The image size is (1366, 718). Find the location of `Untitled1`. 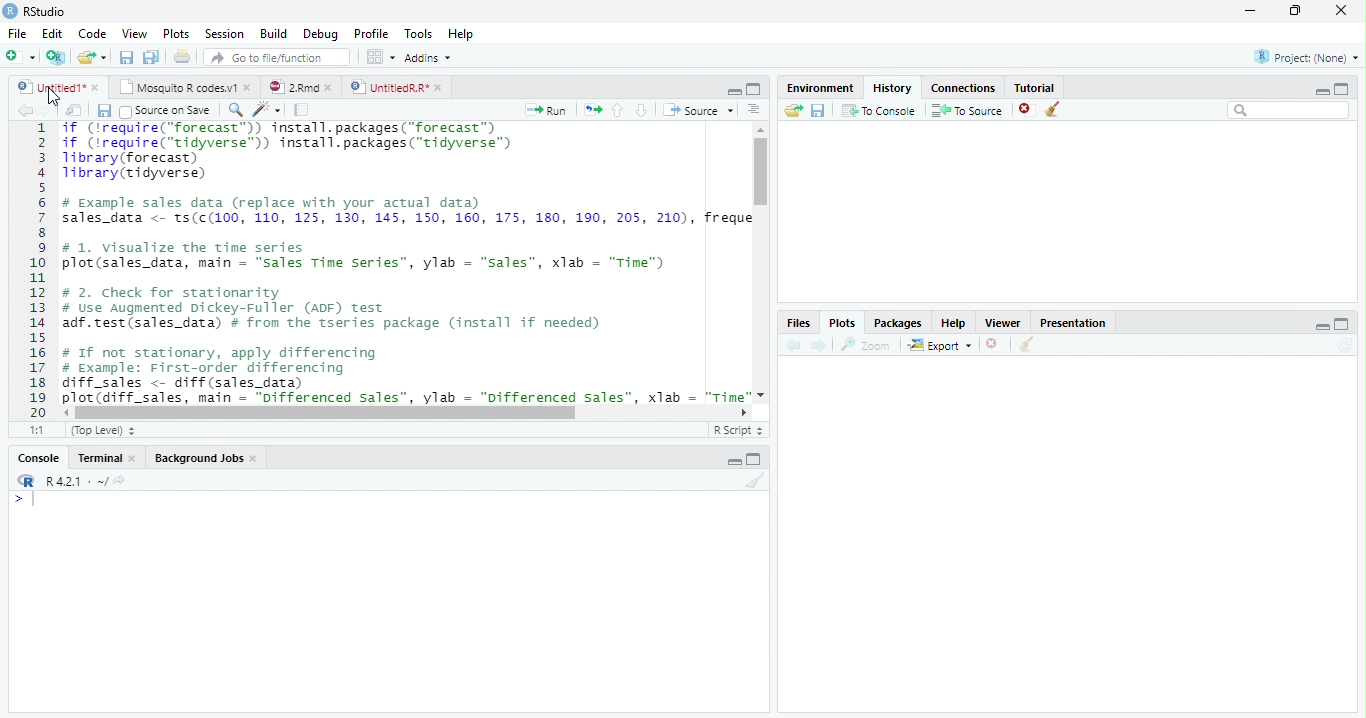

Untitled1 is located at coordinates (58, 87).